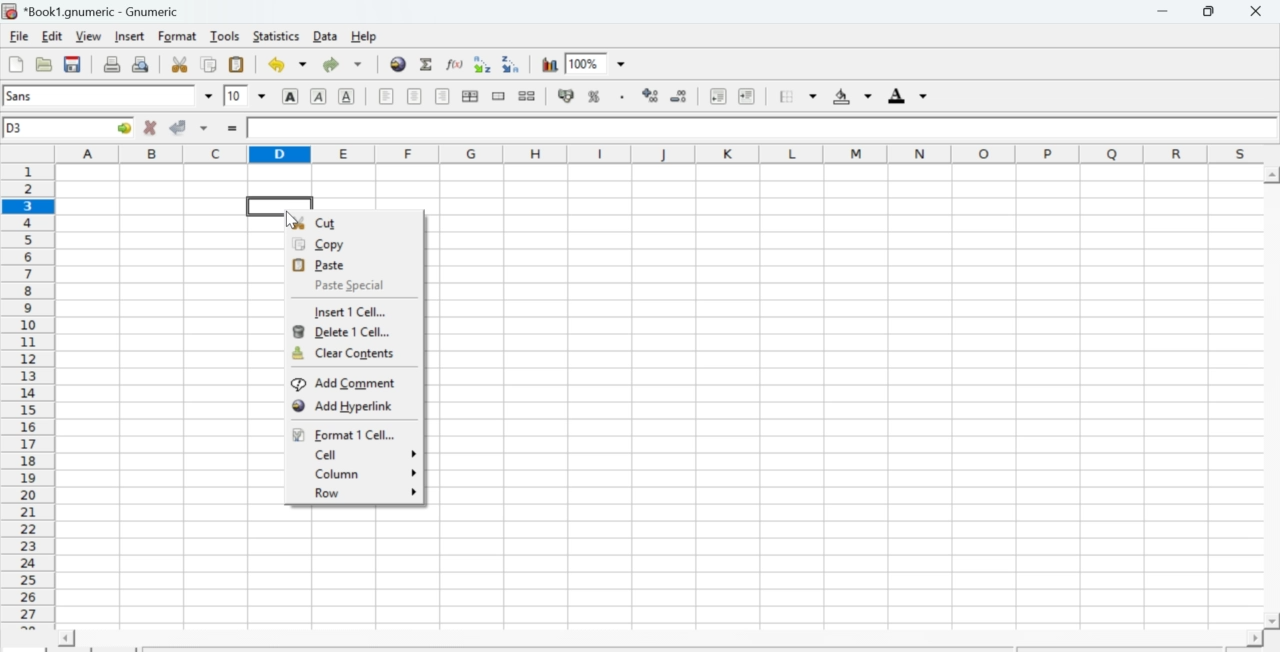 Image resolution: width=1280 pixels, height=652 pixels. Describe the element at coordinates (1162, 12) in the screenshot. I see `Minimize` at that location.